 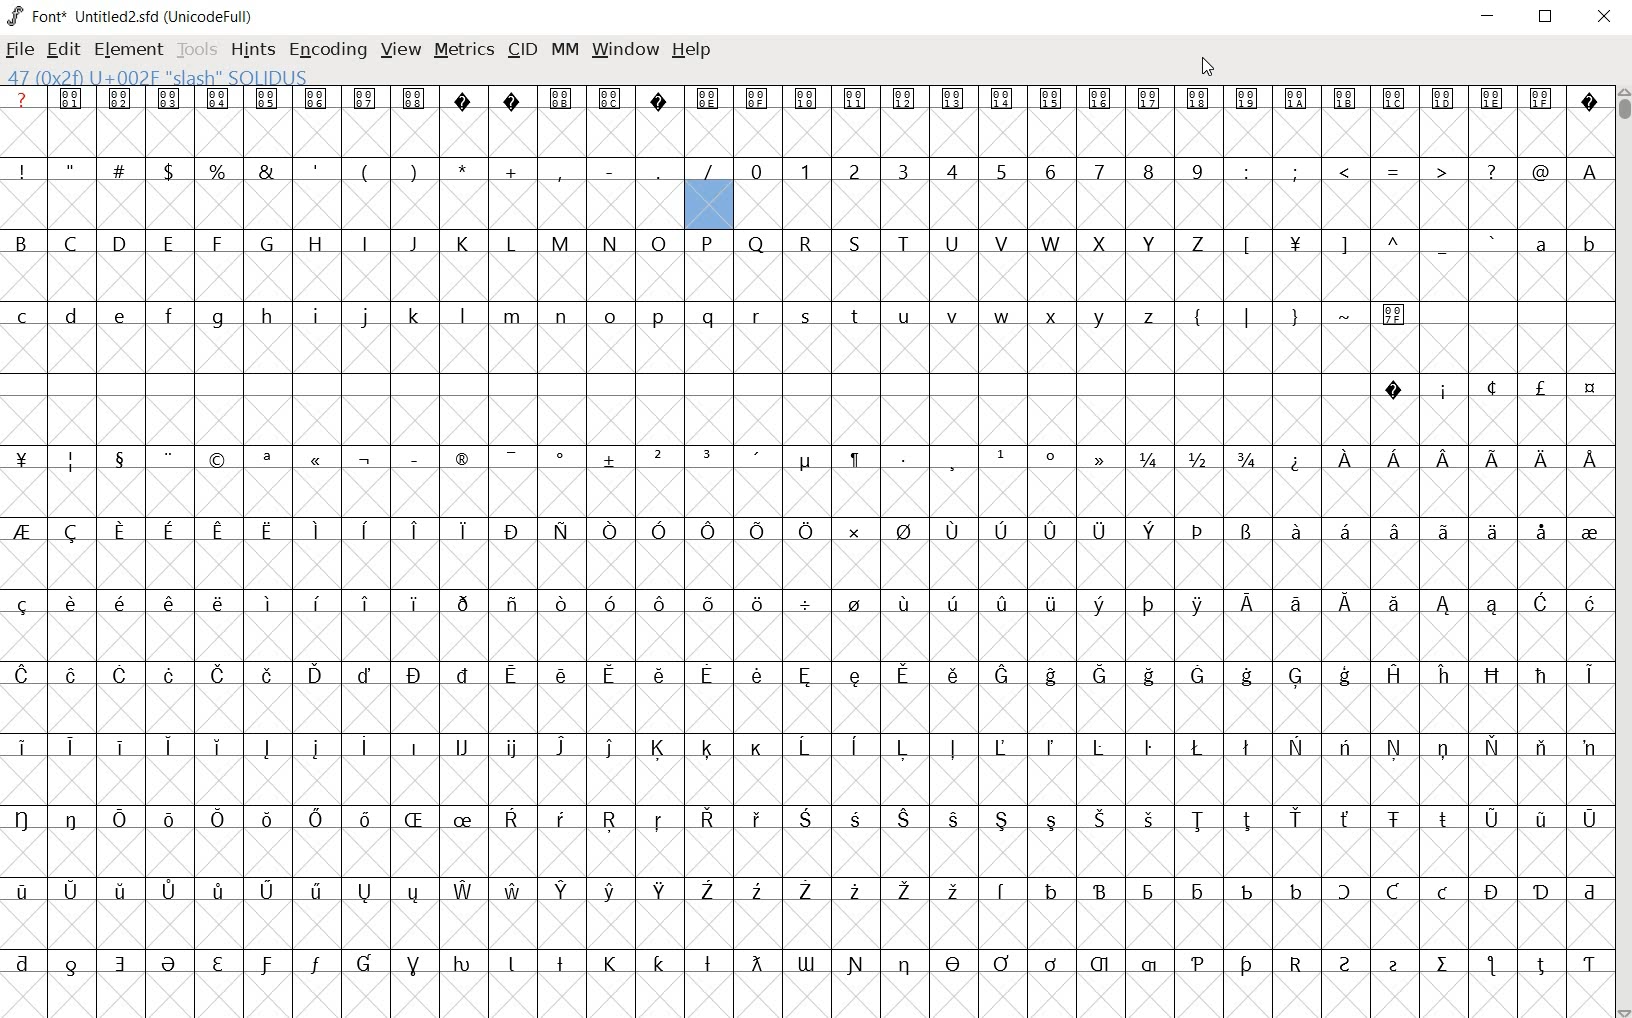 I want to click on empty cells, so click(x=802, y=852).